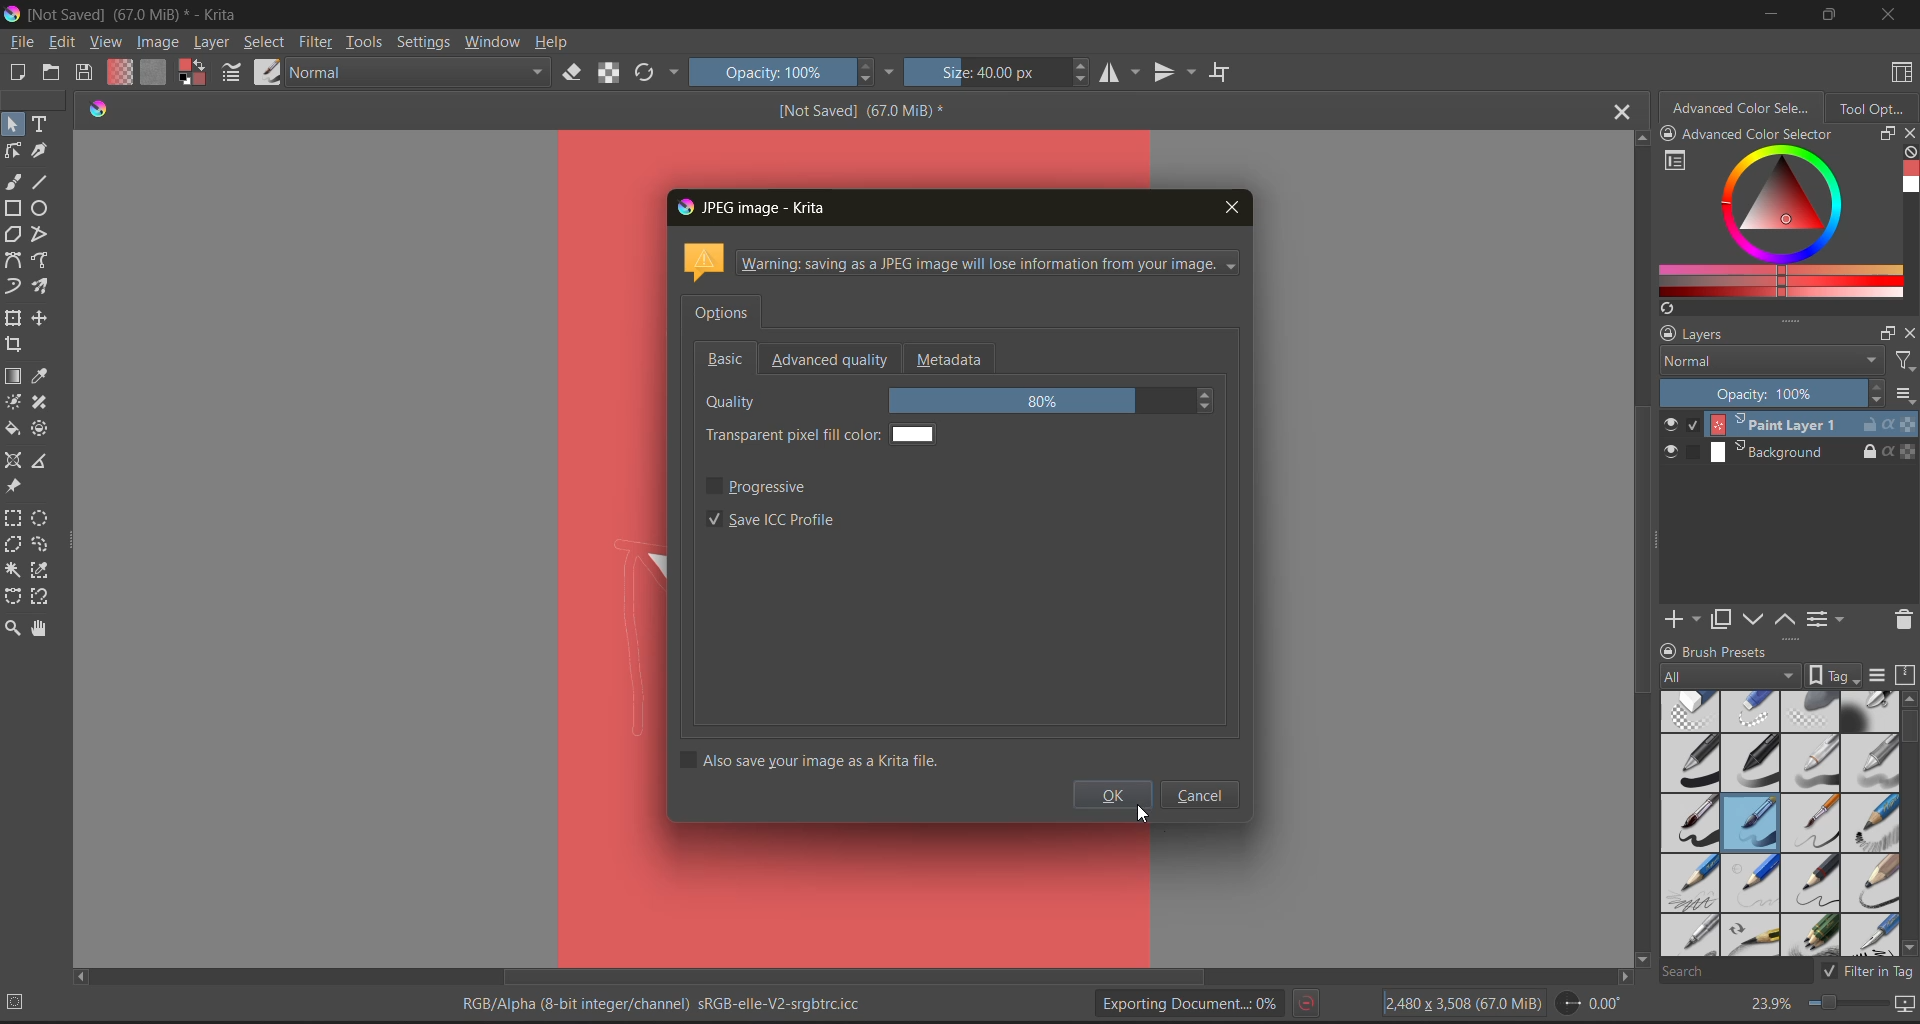 This screenshot has width=1920, height=1024. What do you see at coordinates (765, 487) in the screenshot?
I see `progressive` at bounding box center [765, 487].